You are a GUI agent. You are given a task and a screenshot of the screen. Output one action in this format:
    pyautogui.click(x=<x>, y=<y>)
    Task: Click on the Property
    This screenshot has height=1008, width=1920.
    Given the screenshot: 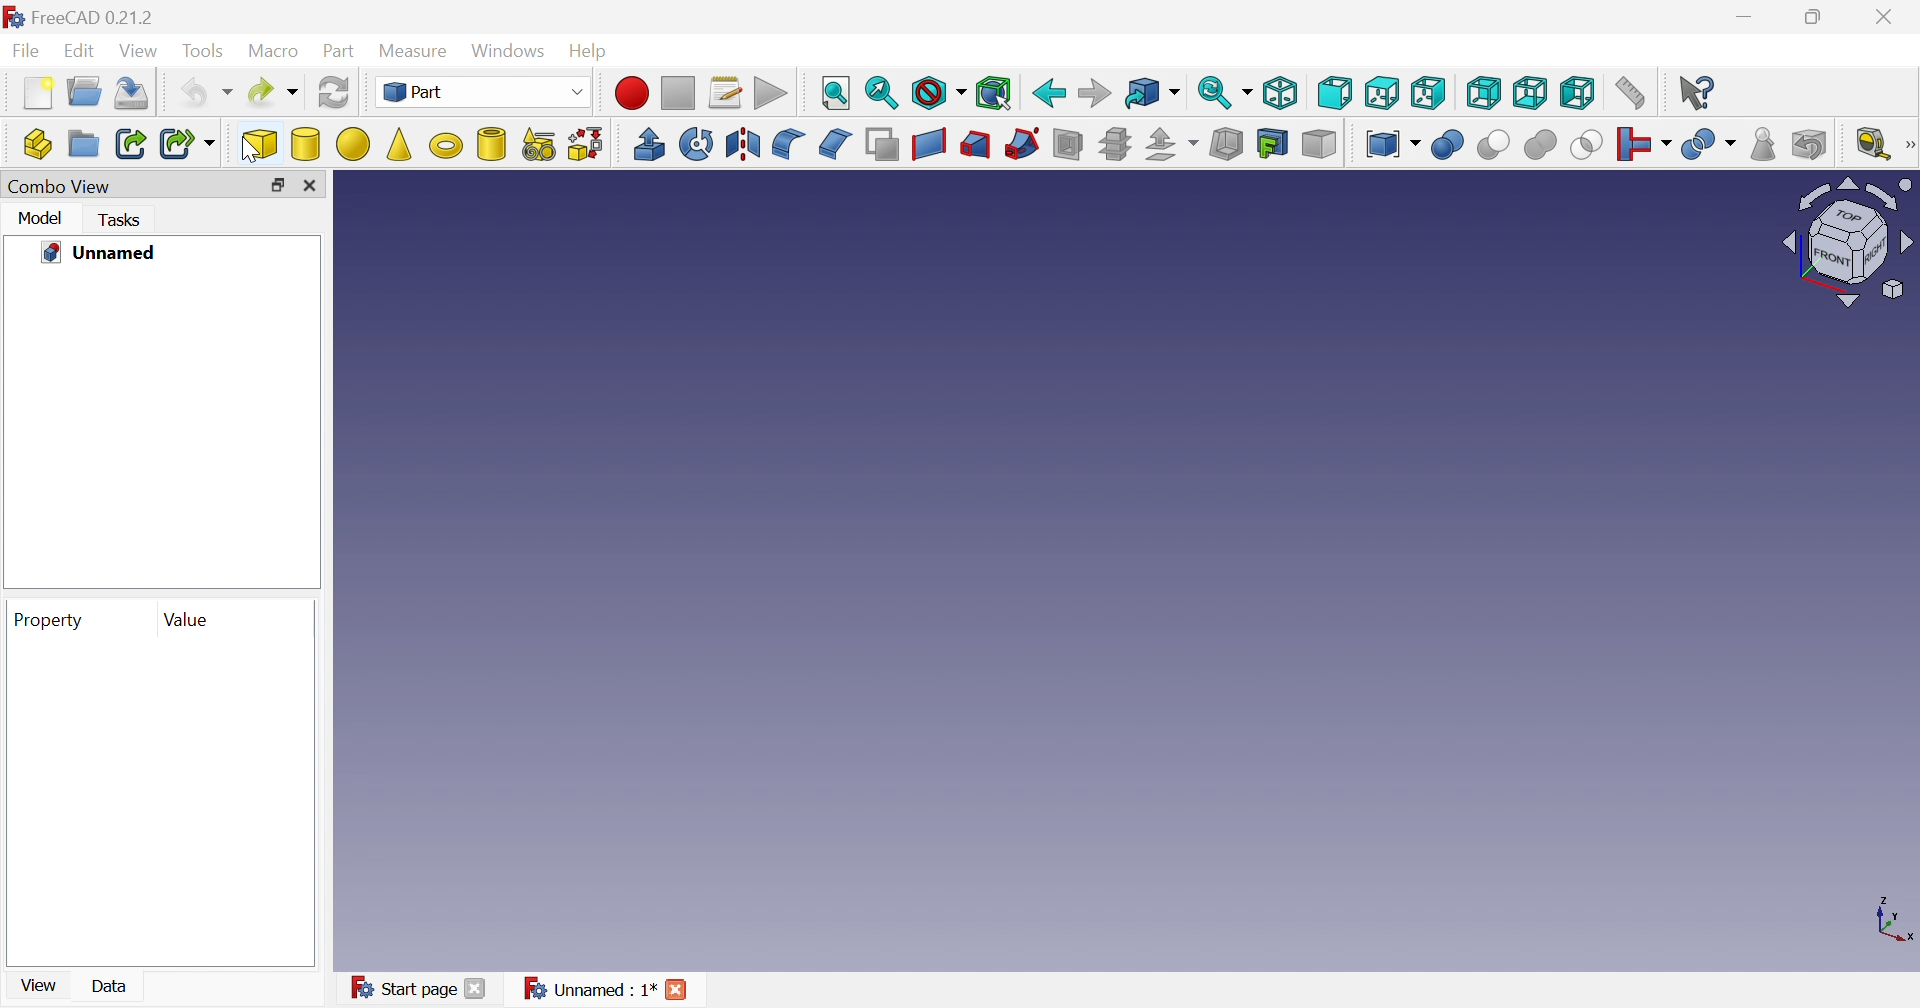 What is the action you would take?
    pyautogui.click(x=44, y=619)
    